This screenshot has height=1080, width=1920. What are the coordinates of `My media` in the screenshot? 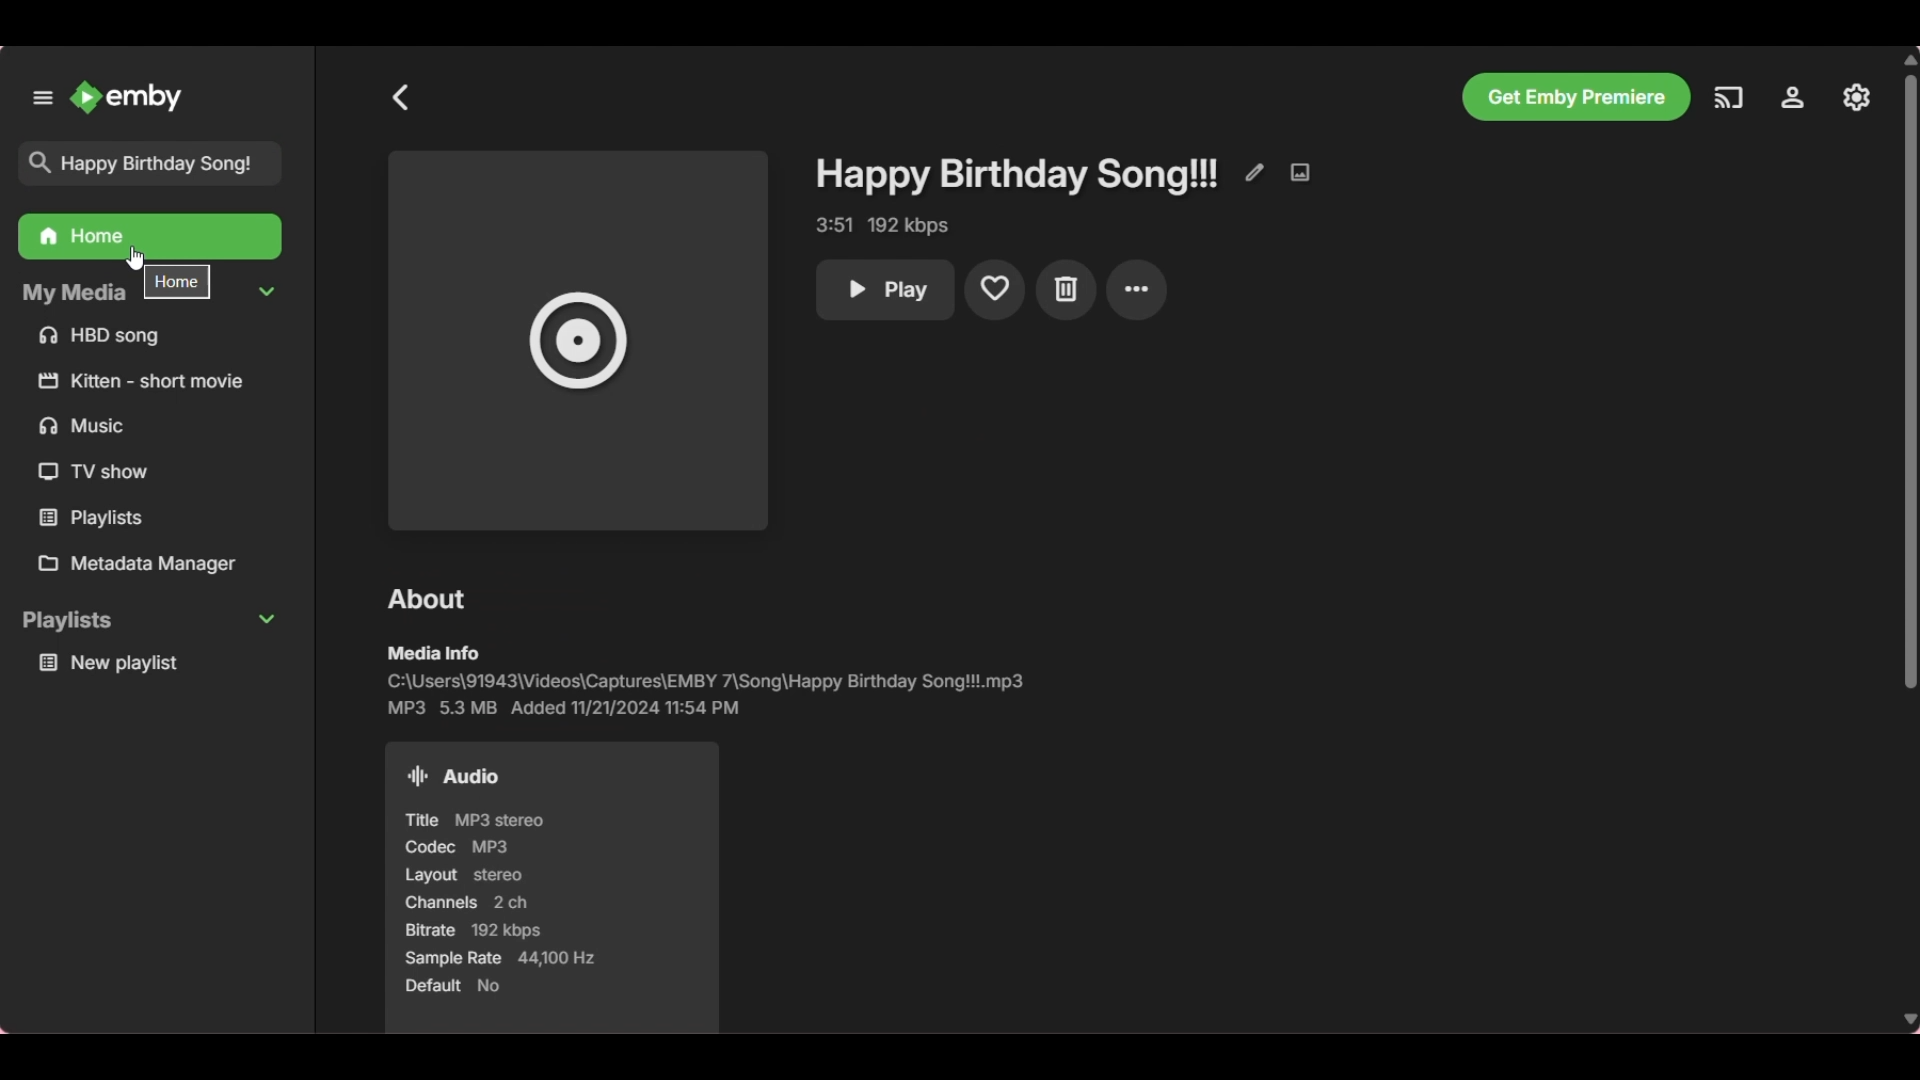 It's located at (154, 295).